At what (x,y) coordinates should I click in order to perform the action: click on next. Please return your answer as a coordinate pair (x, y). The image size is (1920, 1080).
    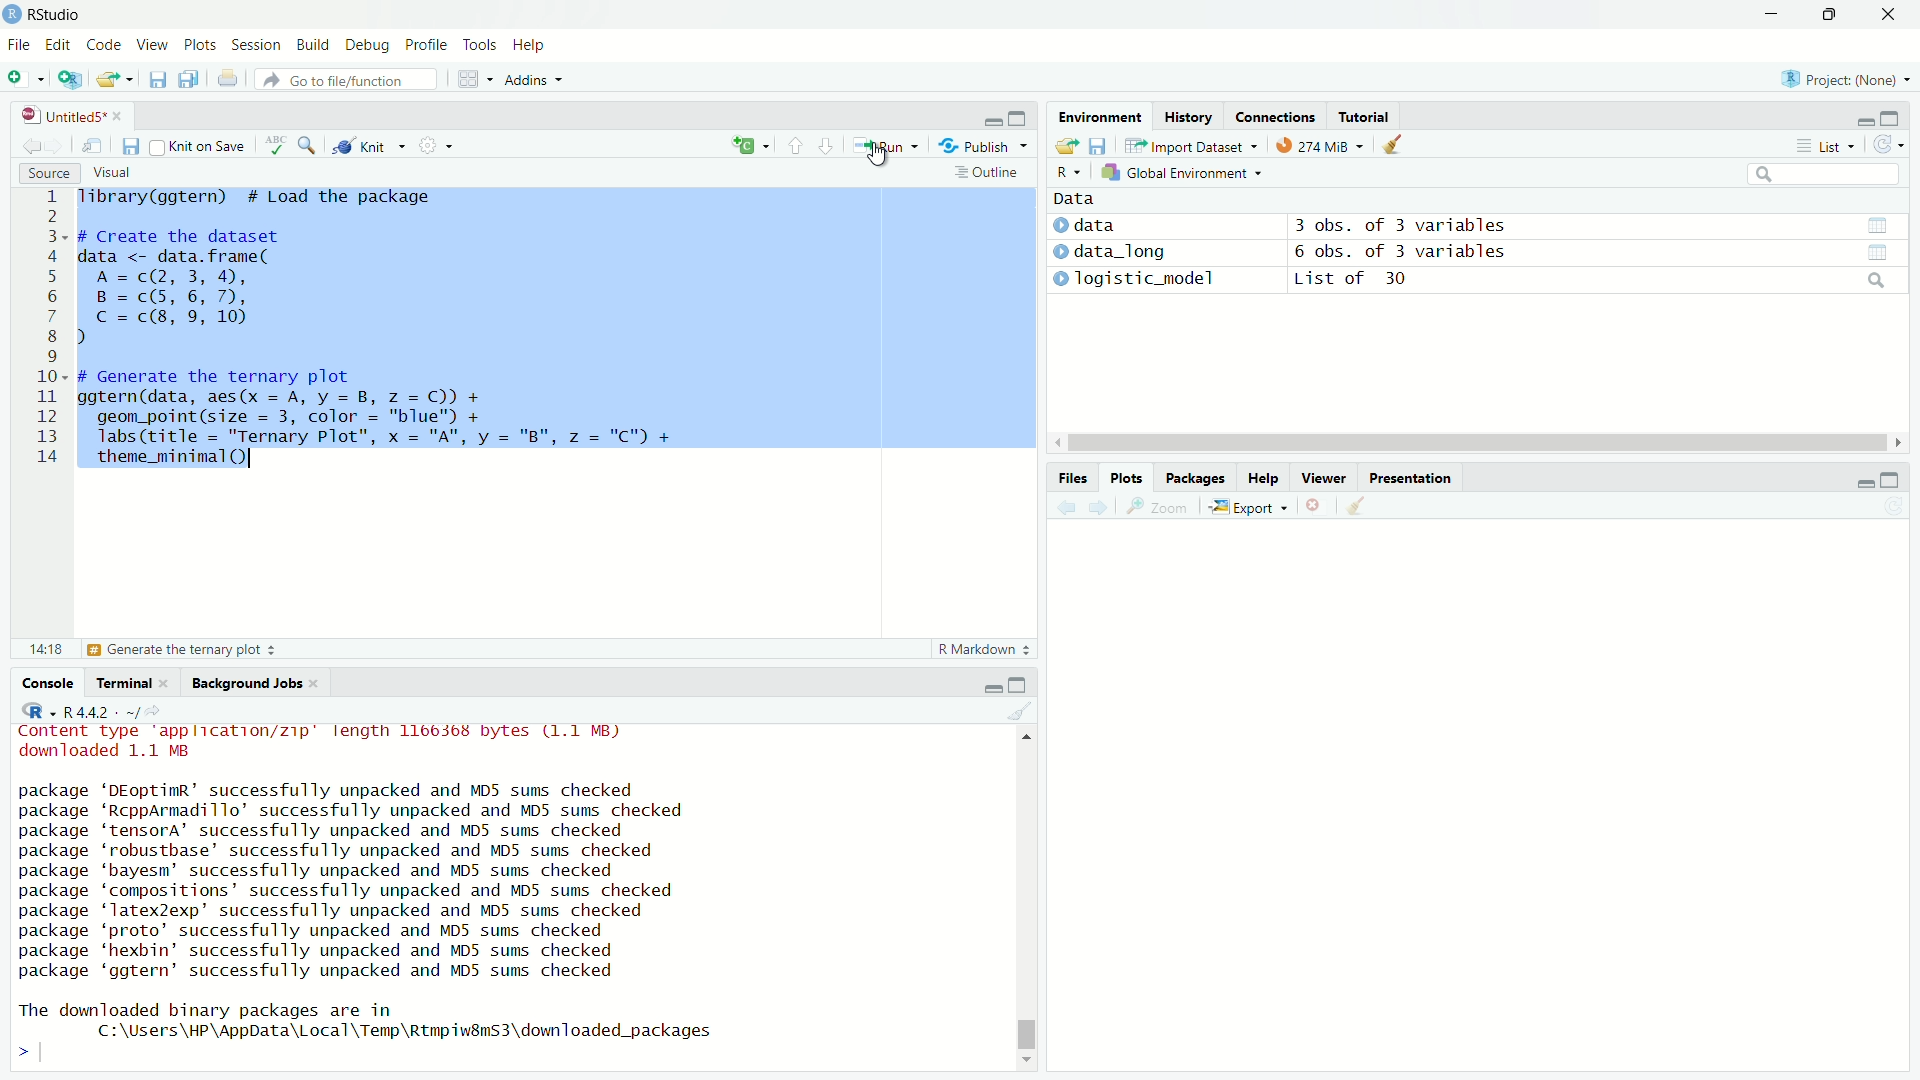
    Looking at the image, I should click on (1107, 508).